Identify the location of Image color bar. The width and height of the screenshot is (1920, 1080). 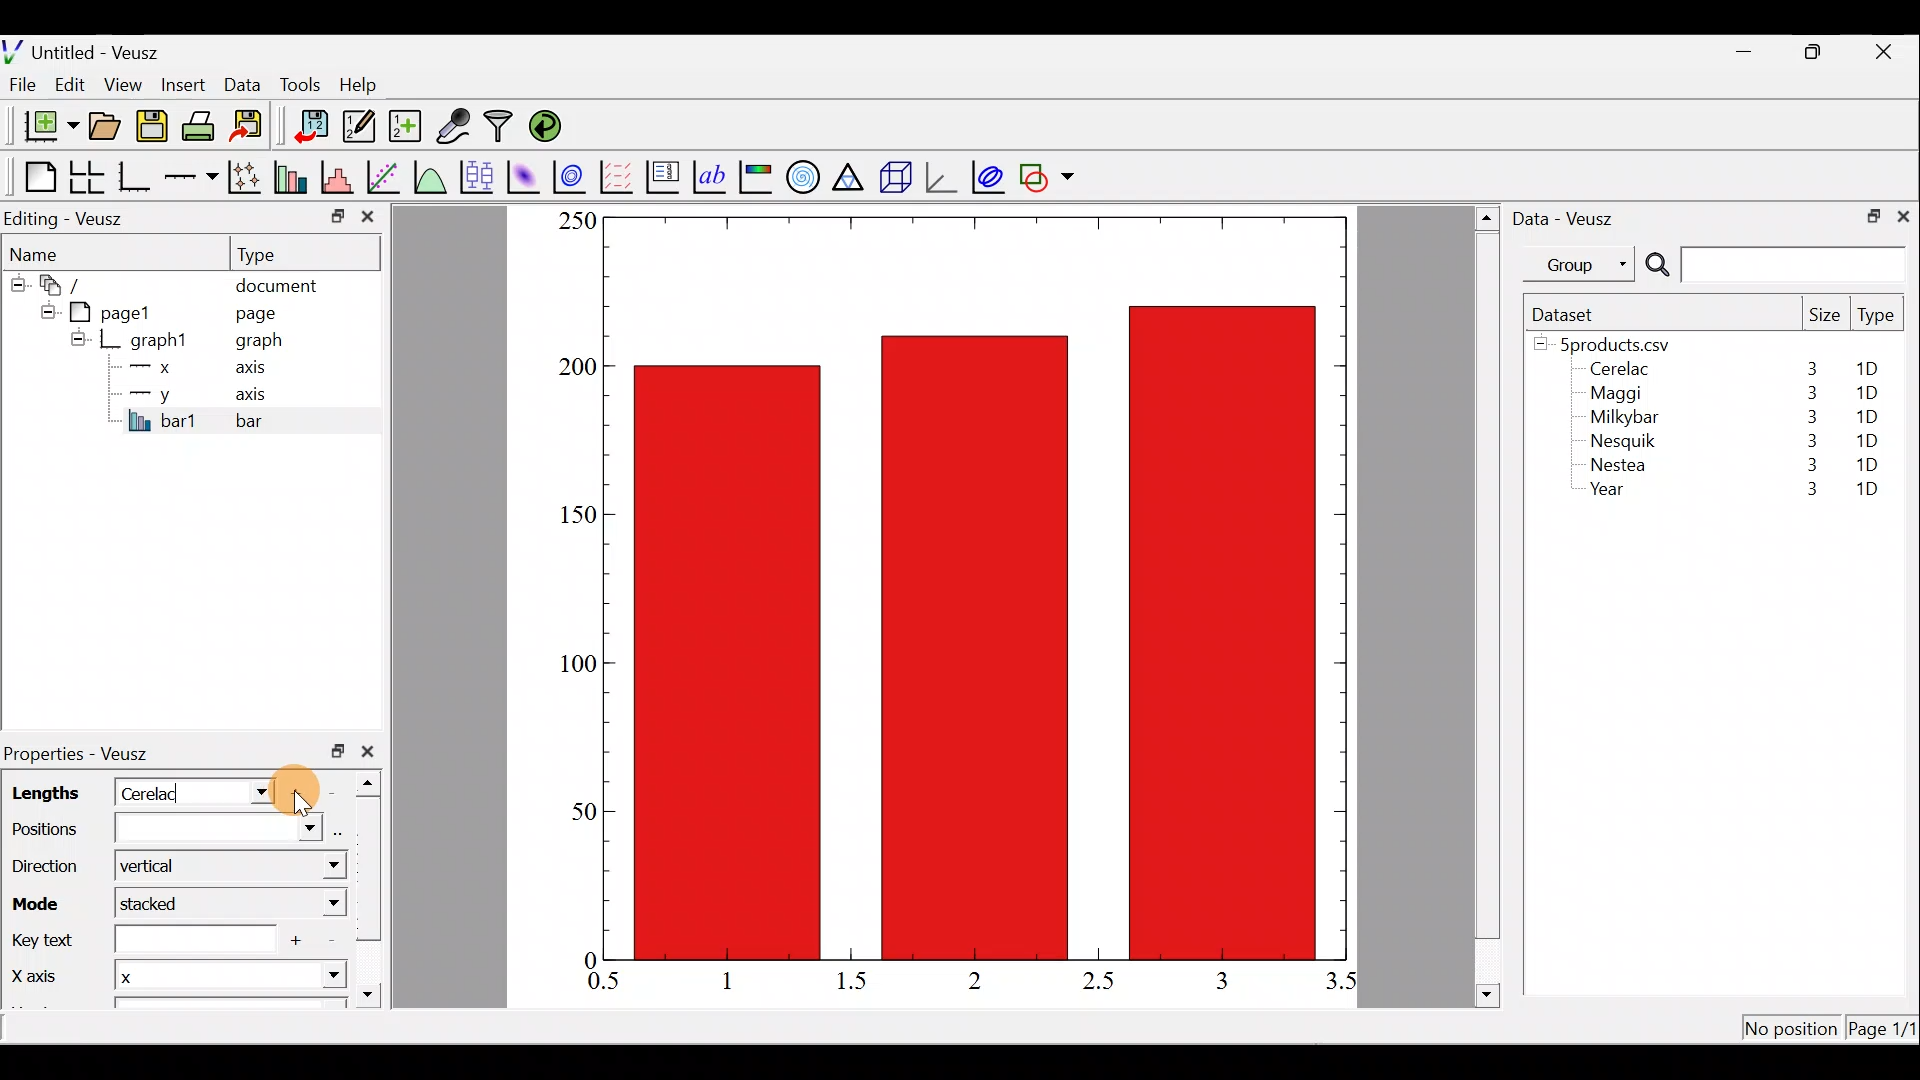
(757, 176).